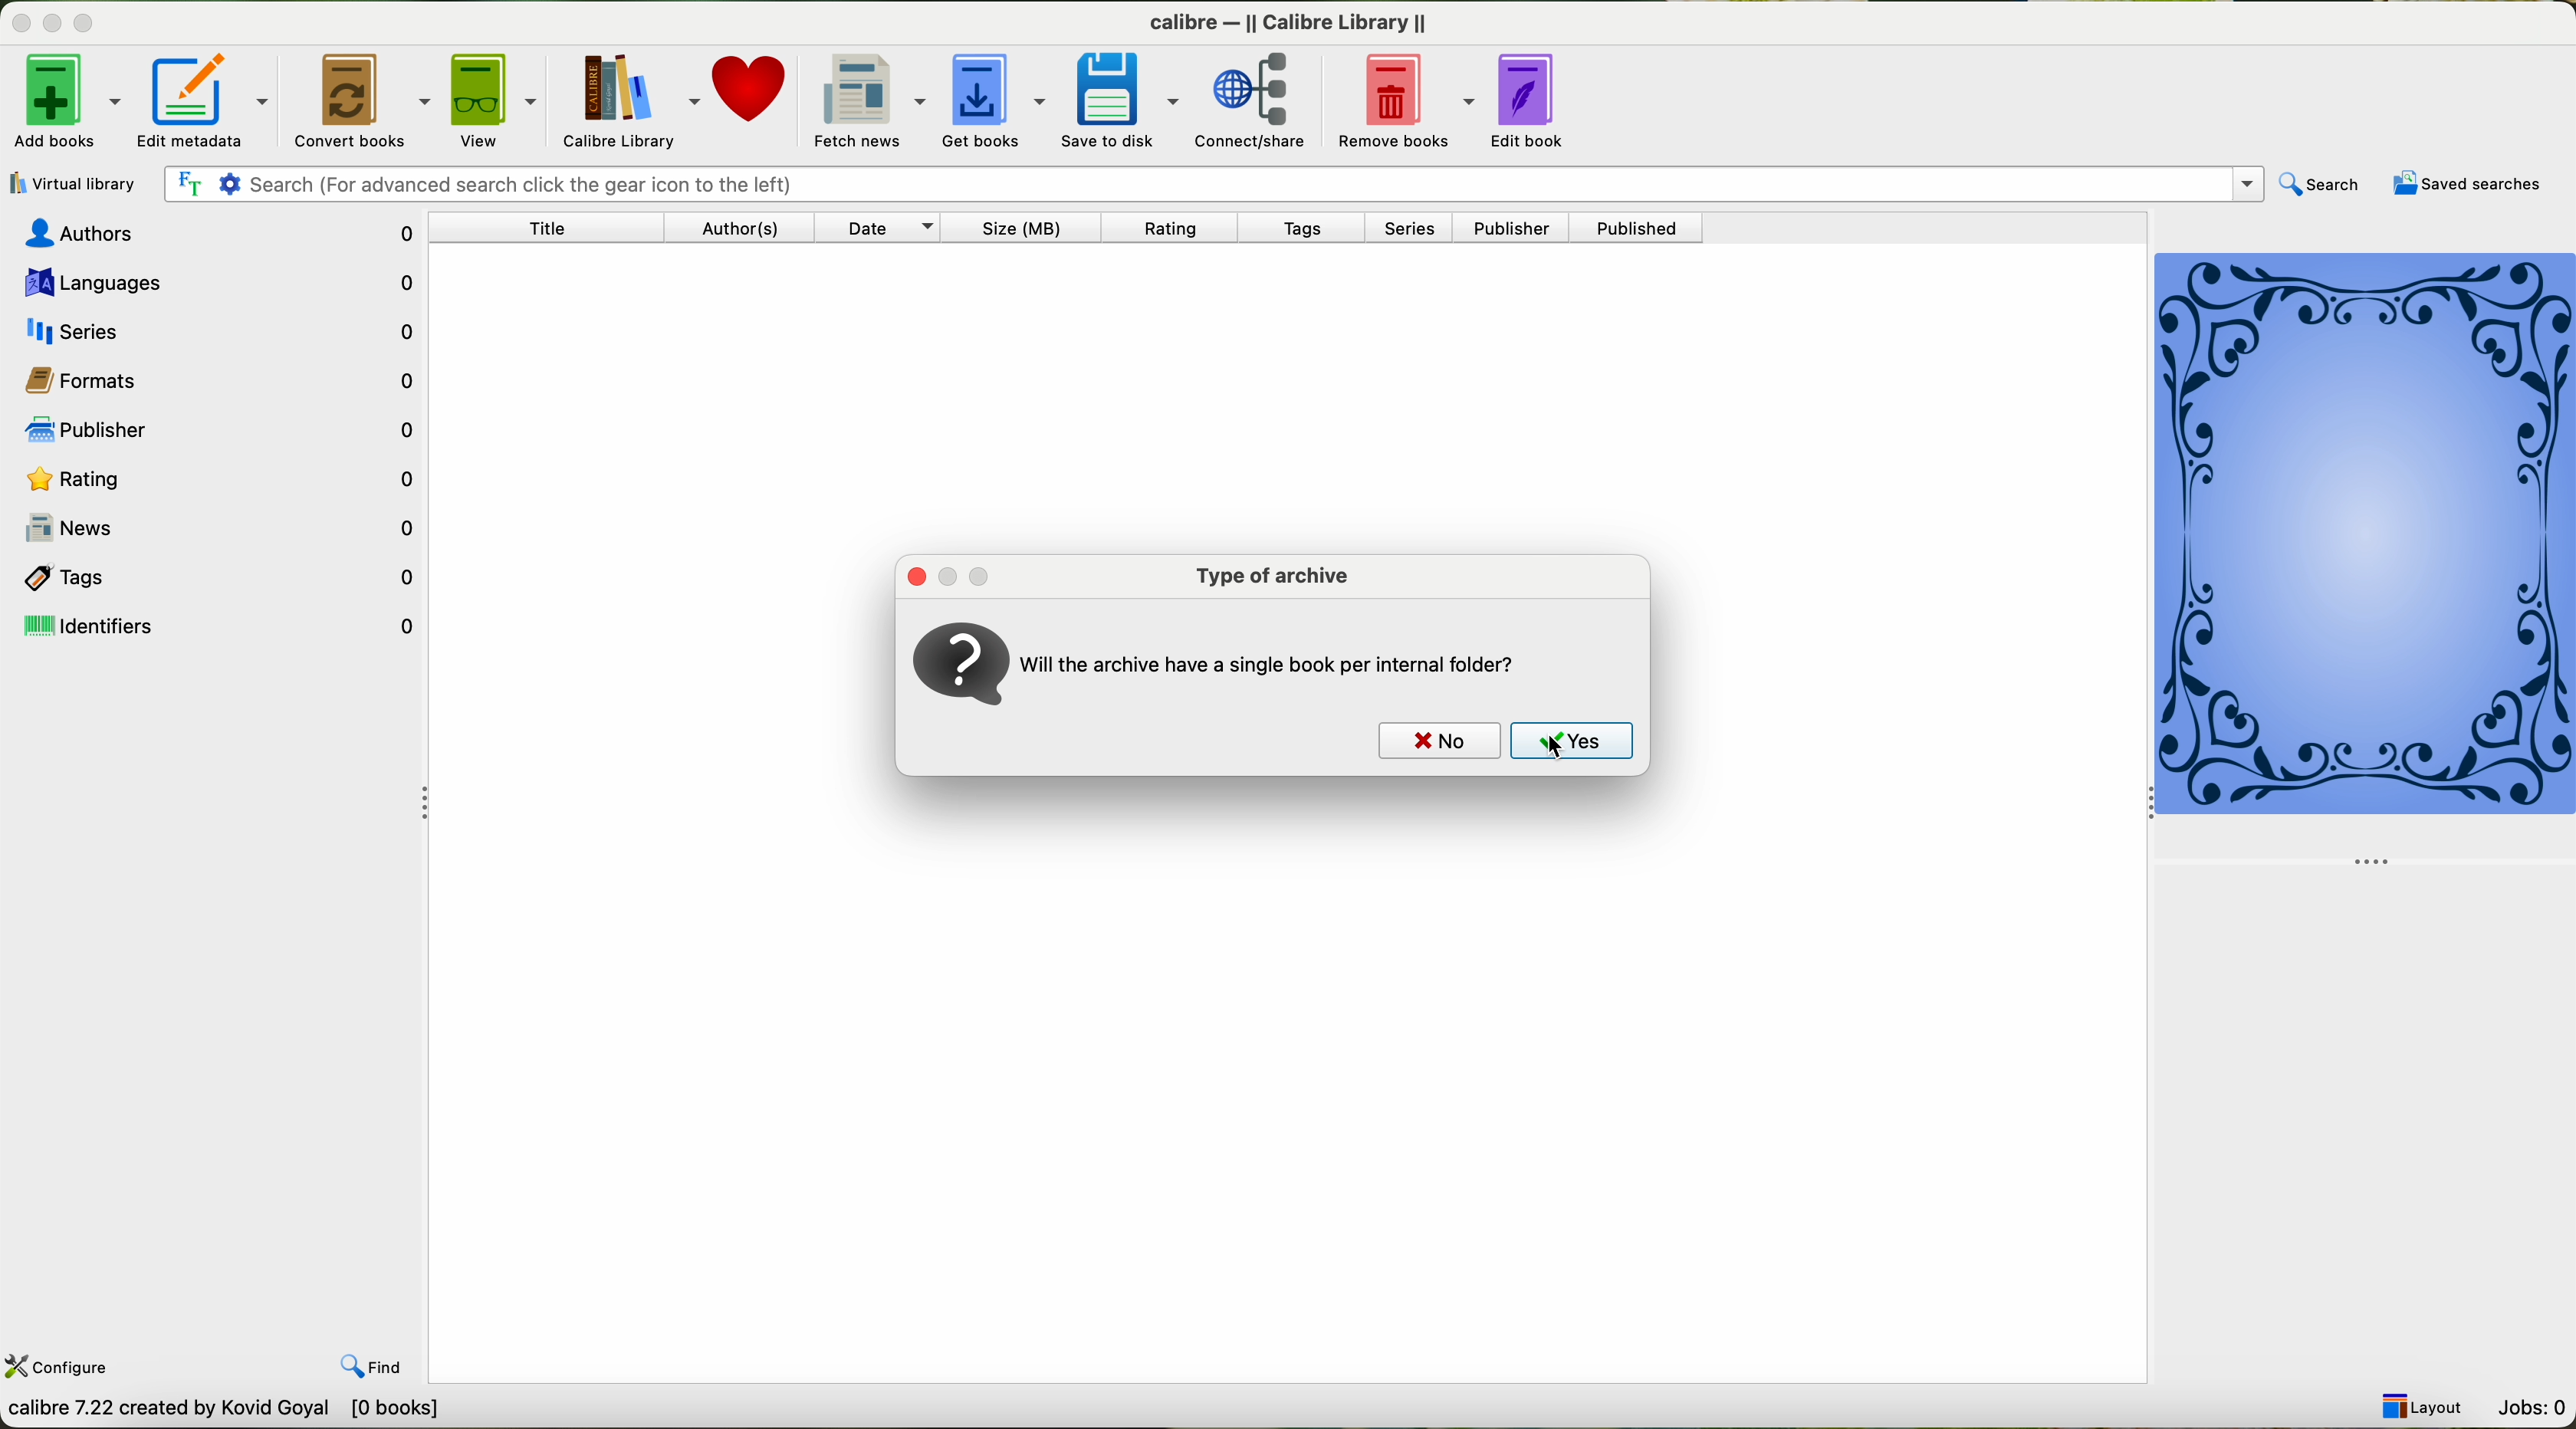 This screenshot has width=2576, height=1429. What do you see at coordinates (863, 101) in the screenshot?
I see `fetch news` at bounding box center [863, 101].